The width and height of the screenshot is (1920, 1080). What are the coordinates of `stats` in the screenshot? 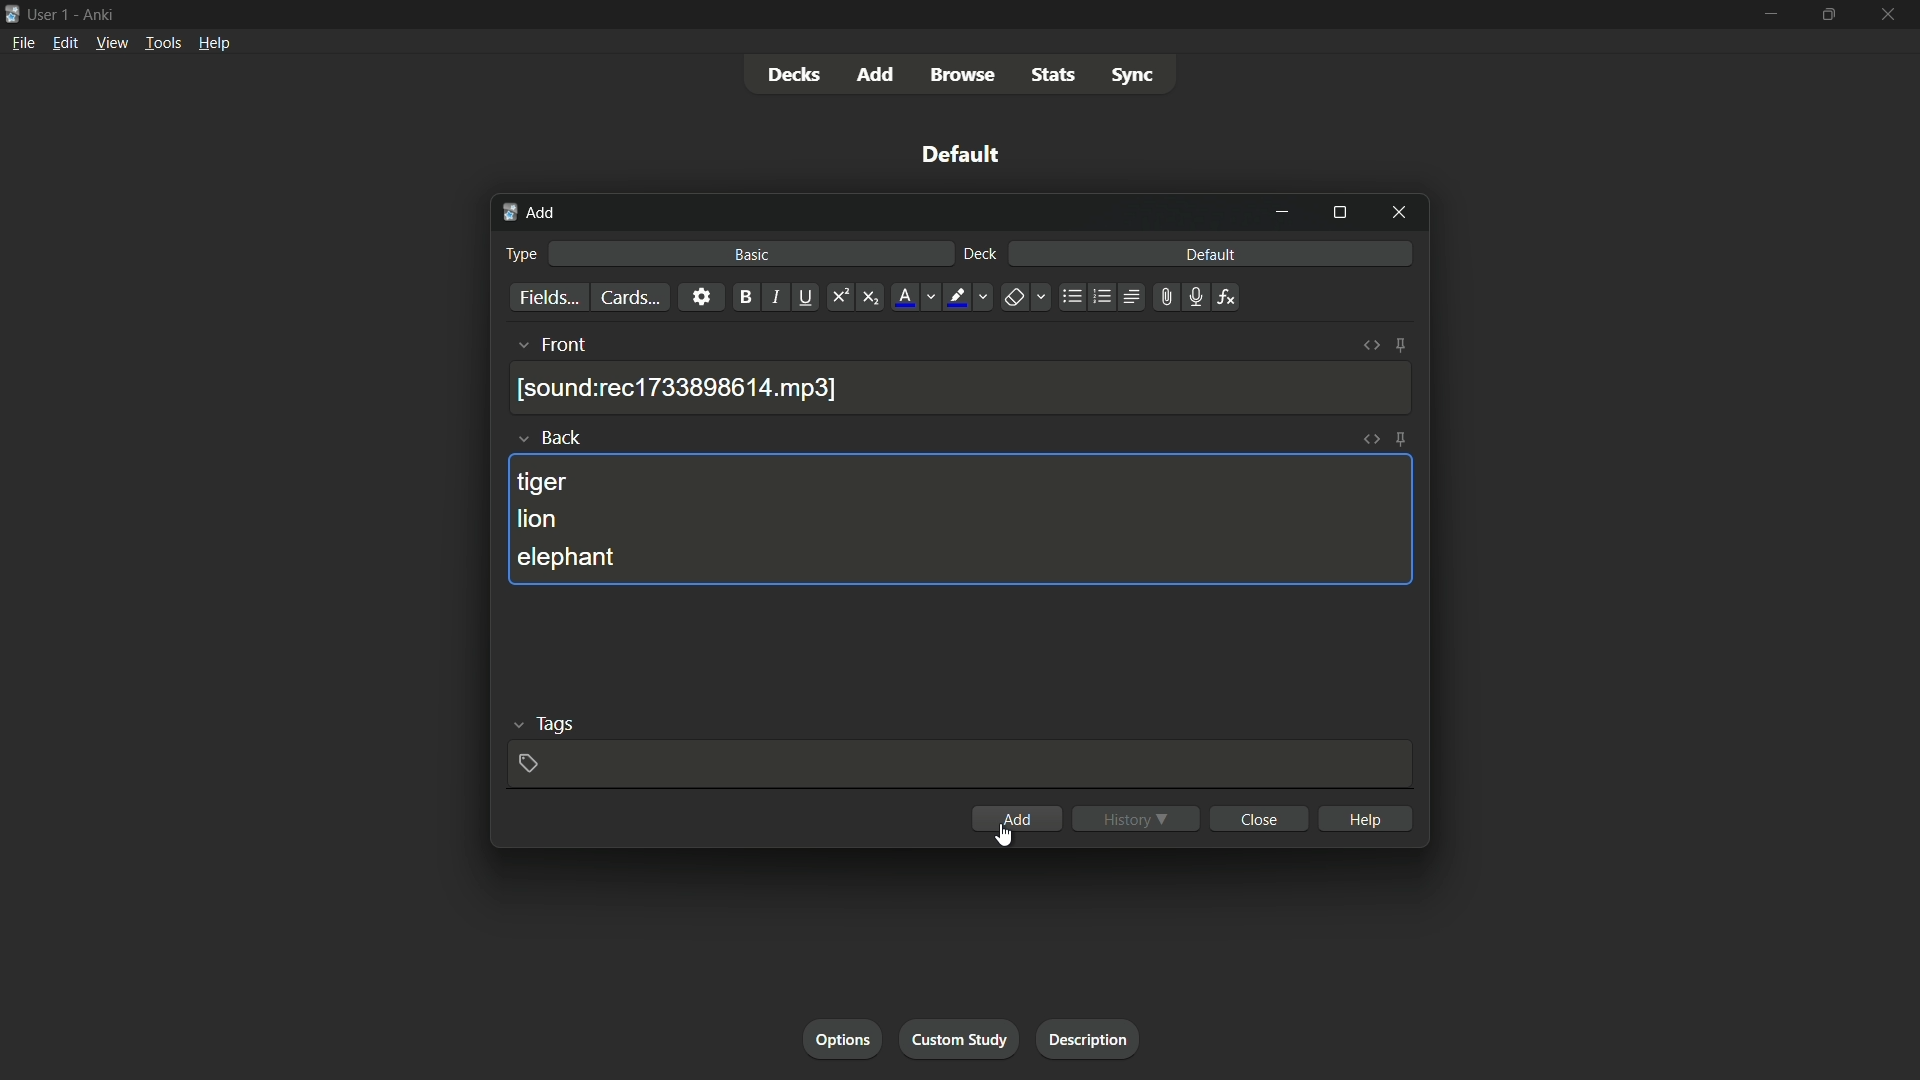 It's located at (1058, 76).